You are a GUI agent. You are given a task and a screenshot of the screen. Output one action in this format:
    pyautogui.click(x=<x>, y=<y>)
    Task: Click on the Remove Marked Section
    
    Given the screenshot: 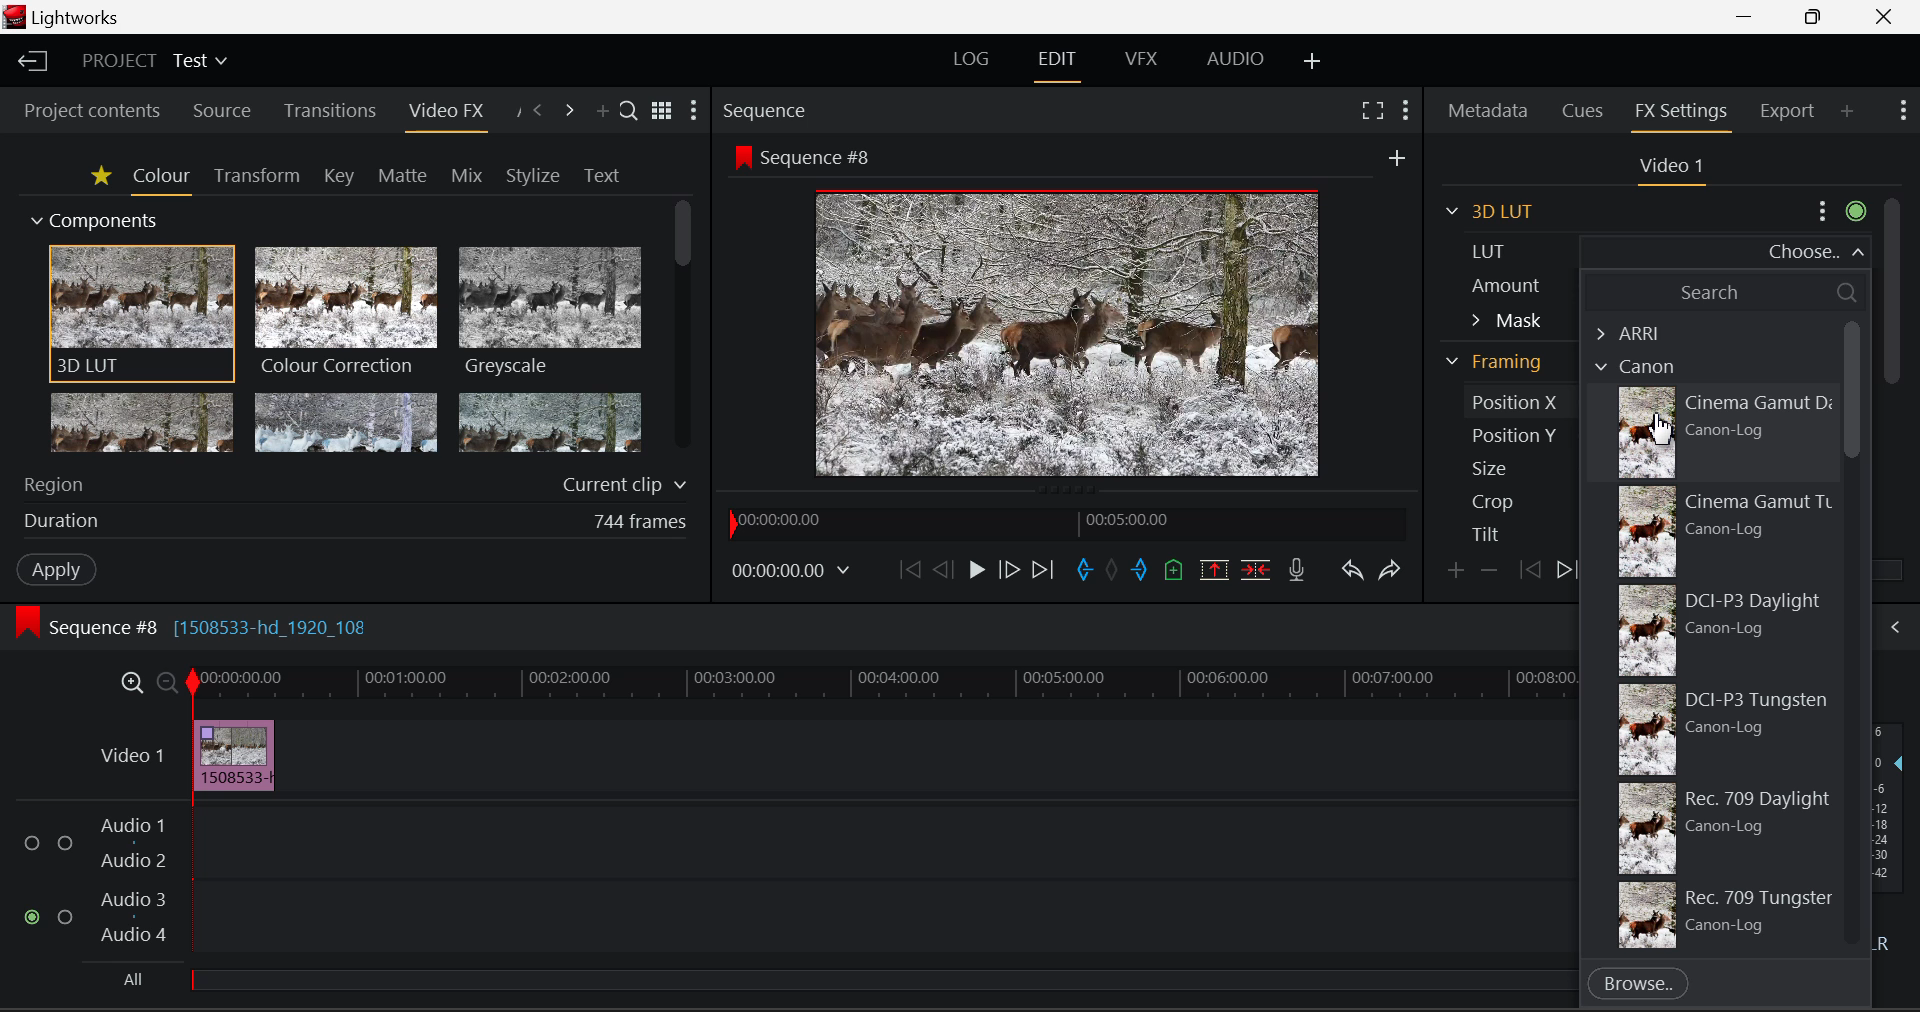 What is the action you would take?
    pyautogui.click(x=1212, y=569)
    